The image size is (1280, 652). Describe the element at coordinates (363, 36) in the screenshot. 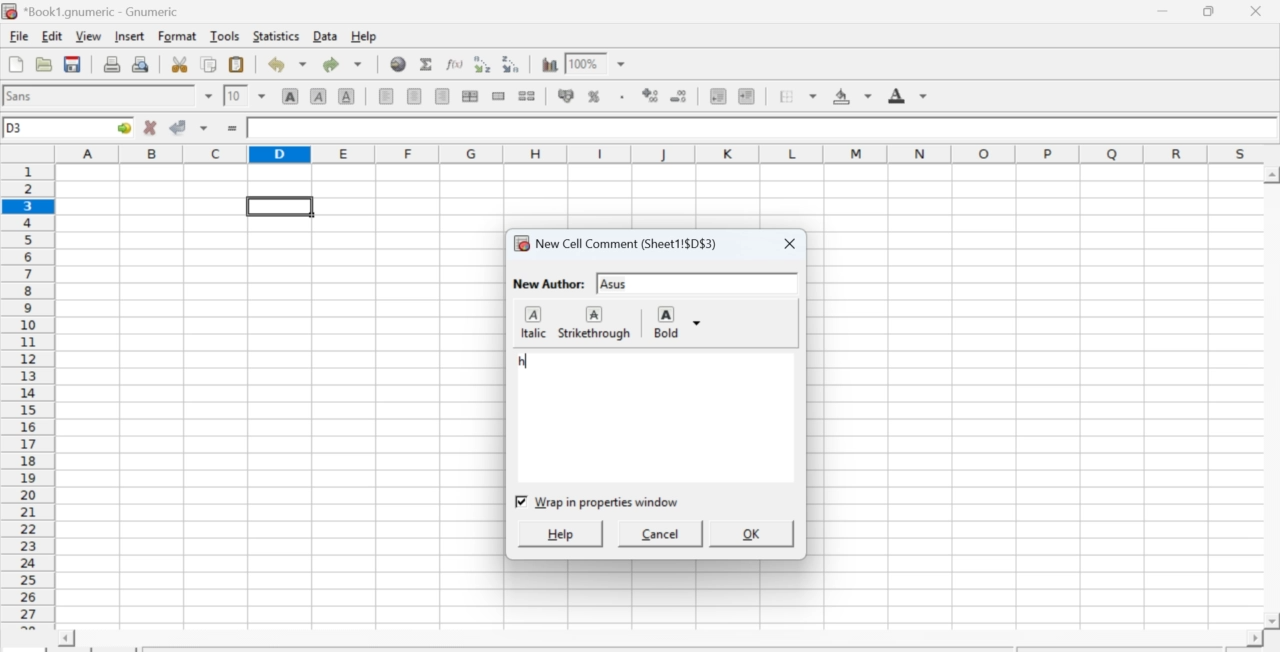

I see `Help` at that location.